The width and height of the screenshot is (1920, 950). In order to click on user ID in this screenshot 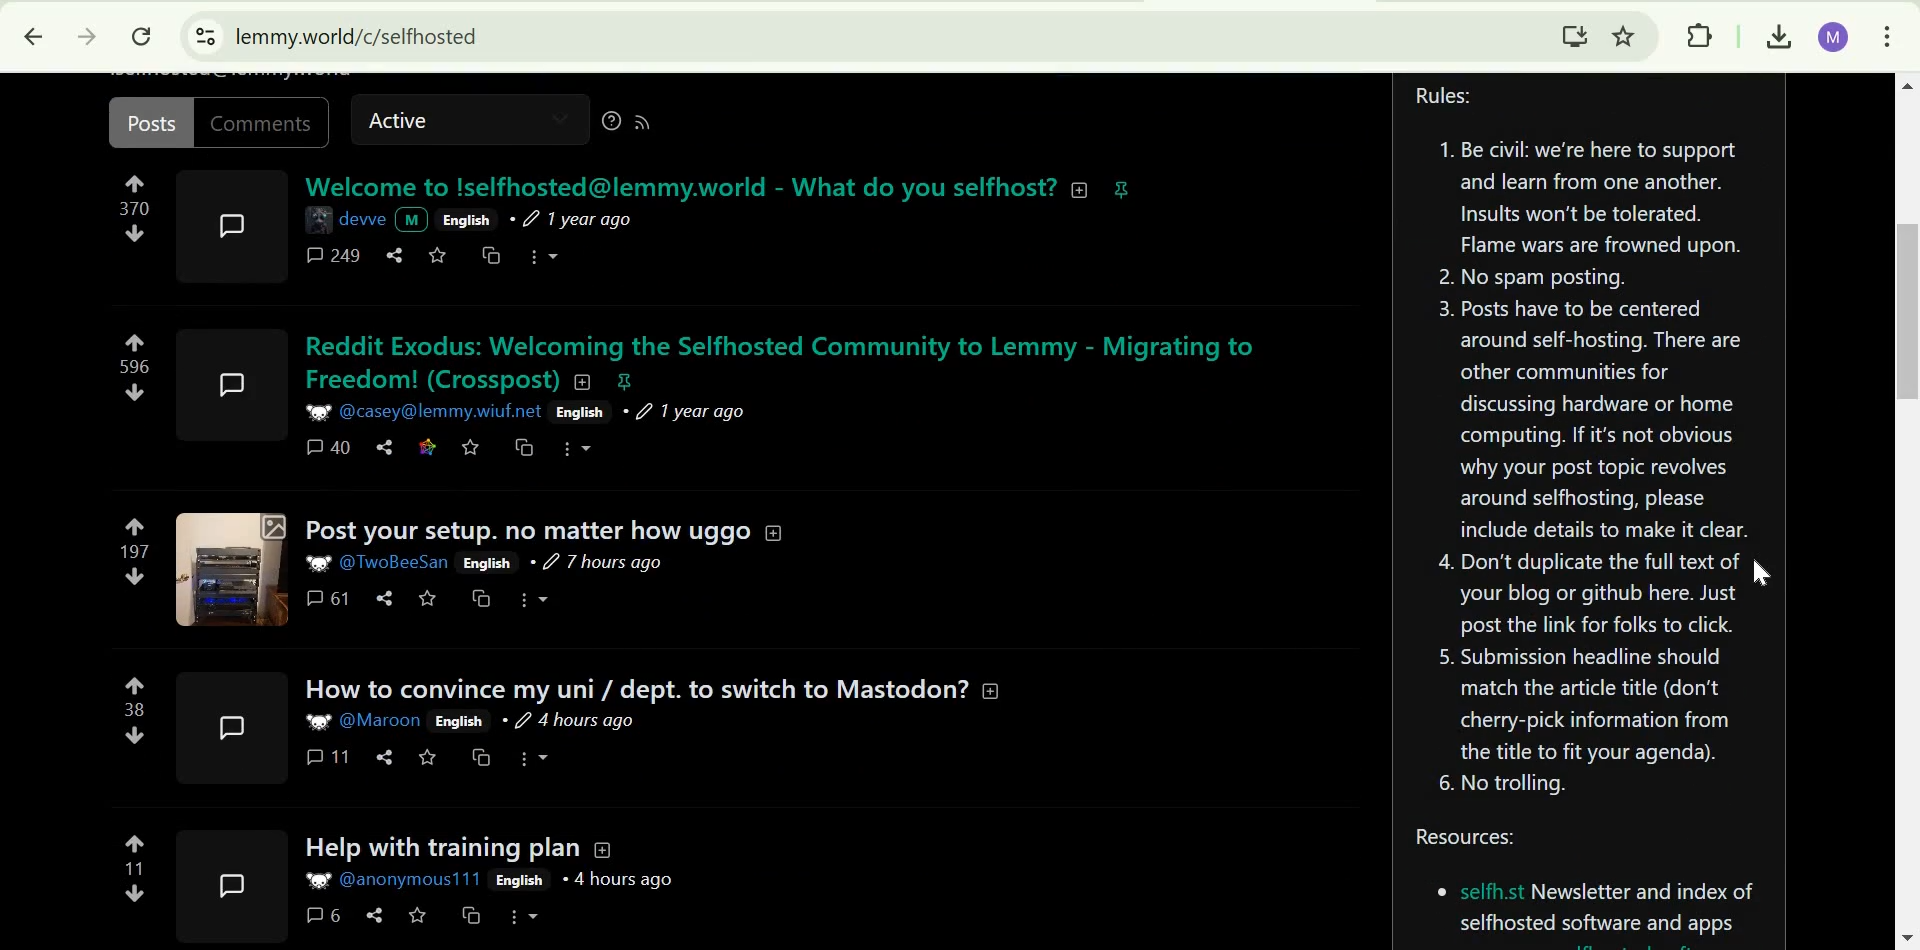, I will do `click(380, 721)`.